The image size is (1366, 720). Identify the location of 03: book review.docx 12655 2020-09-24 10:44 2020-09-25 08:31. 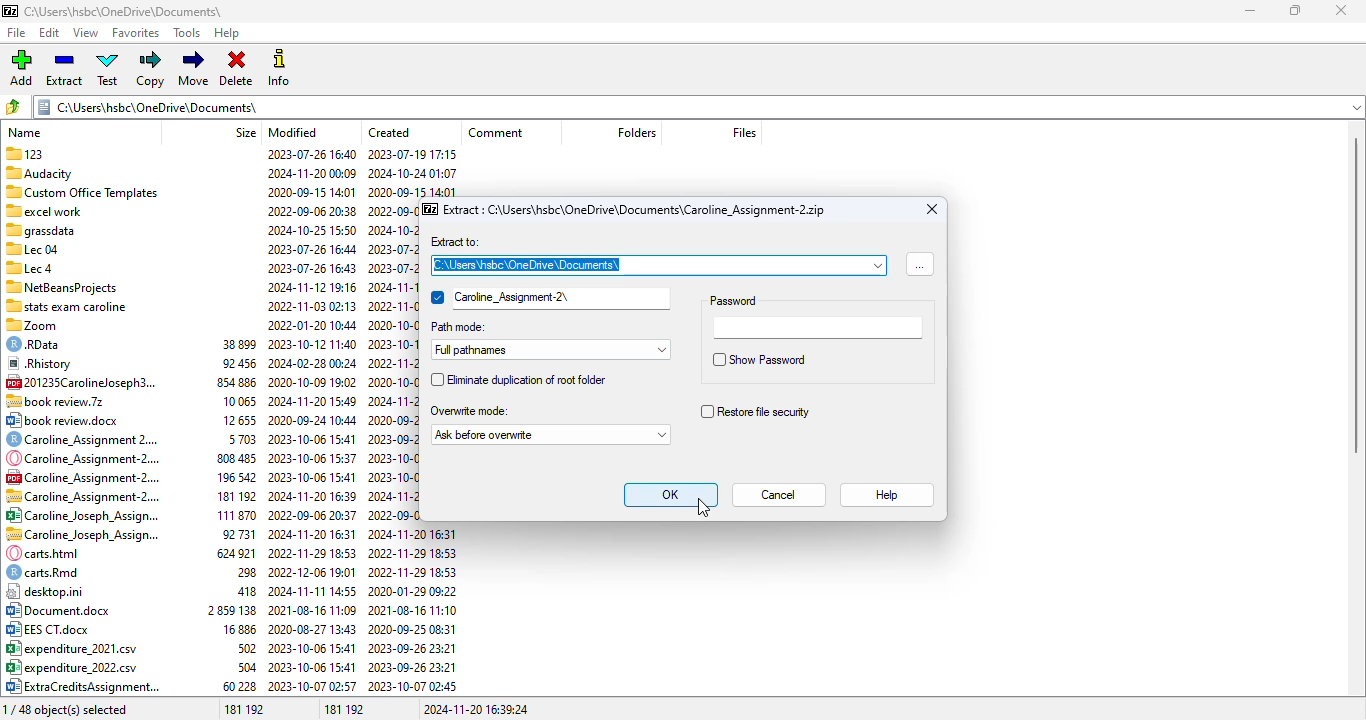
(212, 421).